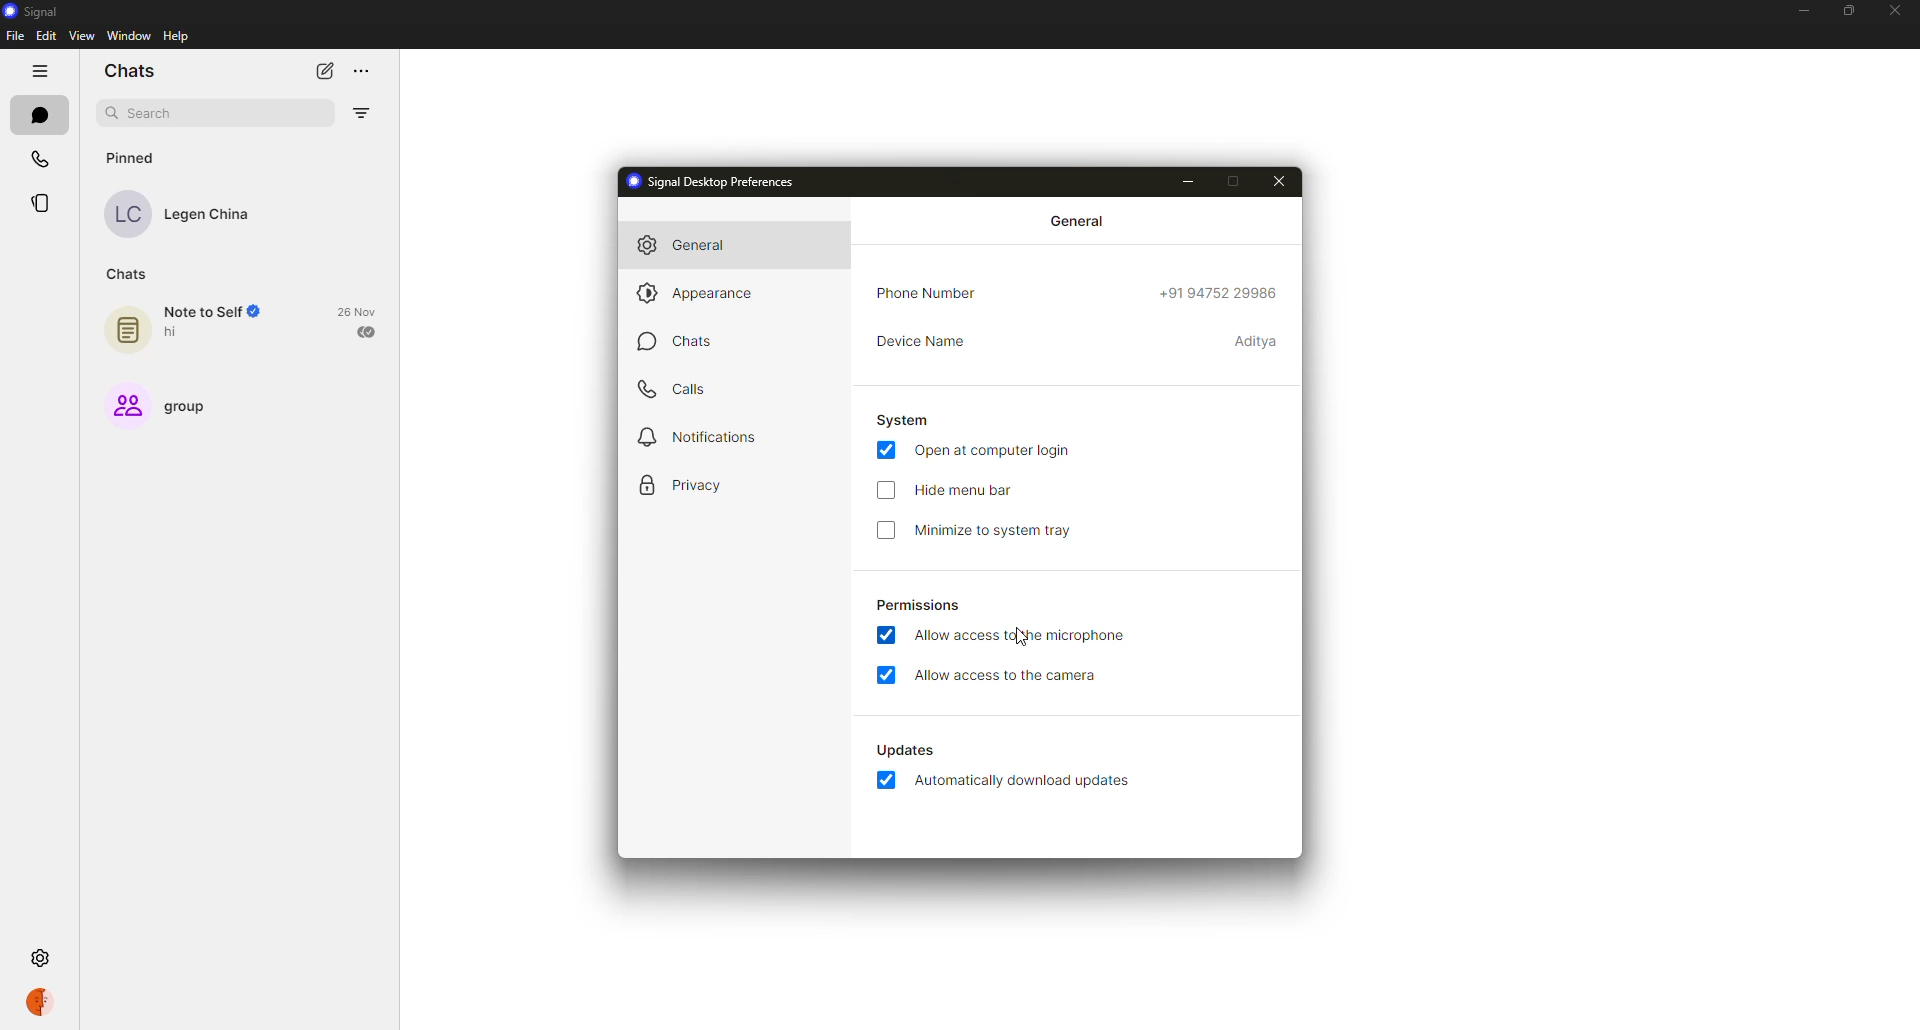  What do you see at coordinates (906, 419) in the screenshot?
I see `system` at bounding box center [906, 419].